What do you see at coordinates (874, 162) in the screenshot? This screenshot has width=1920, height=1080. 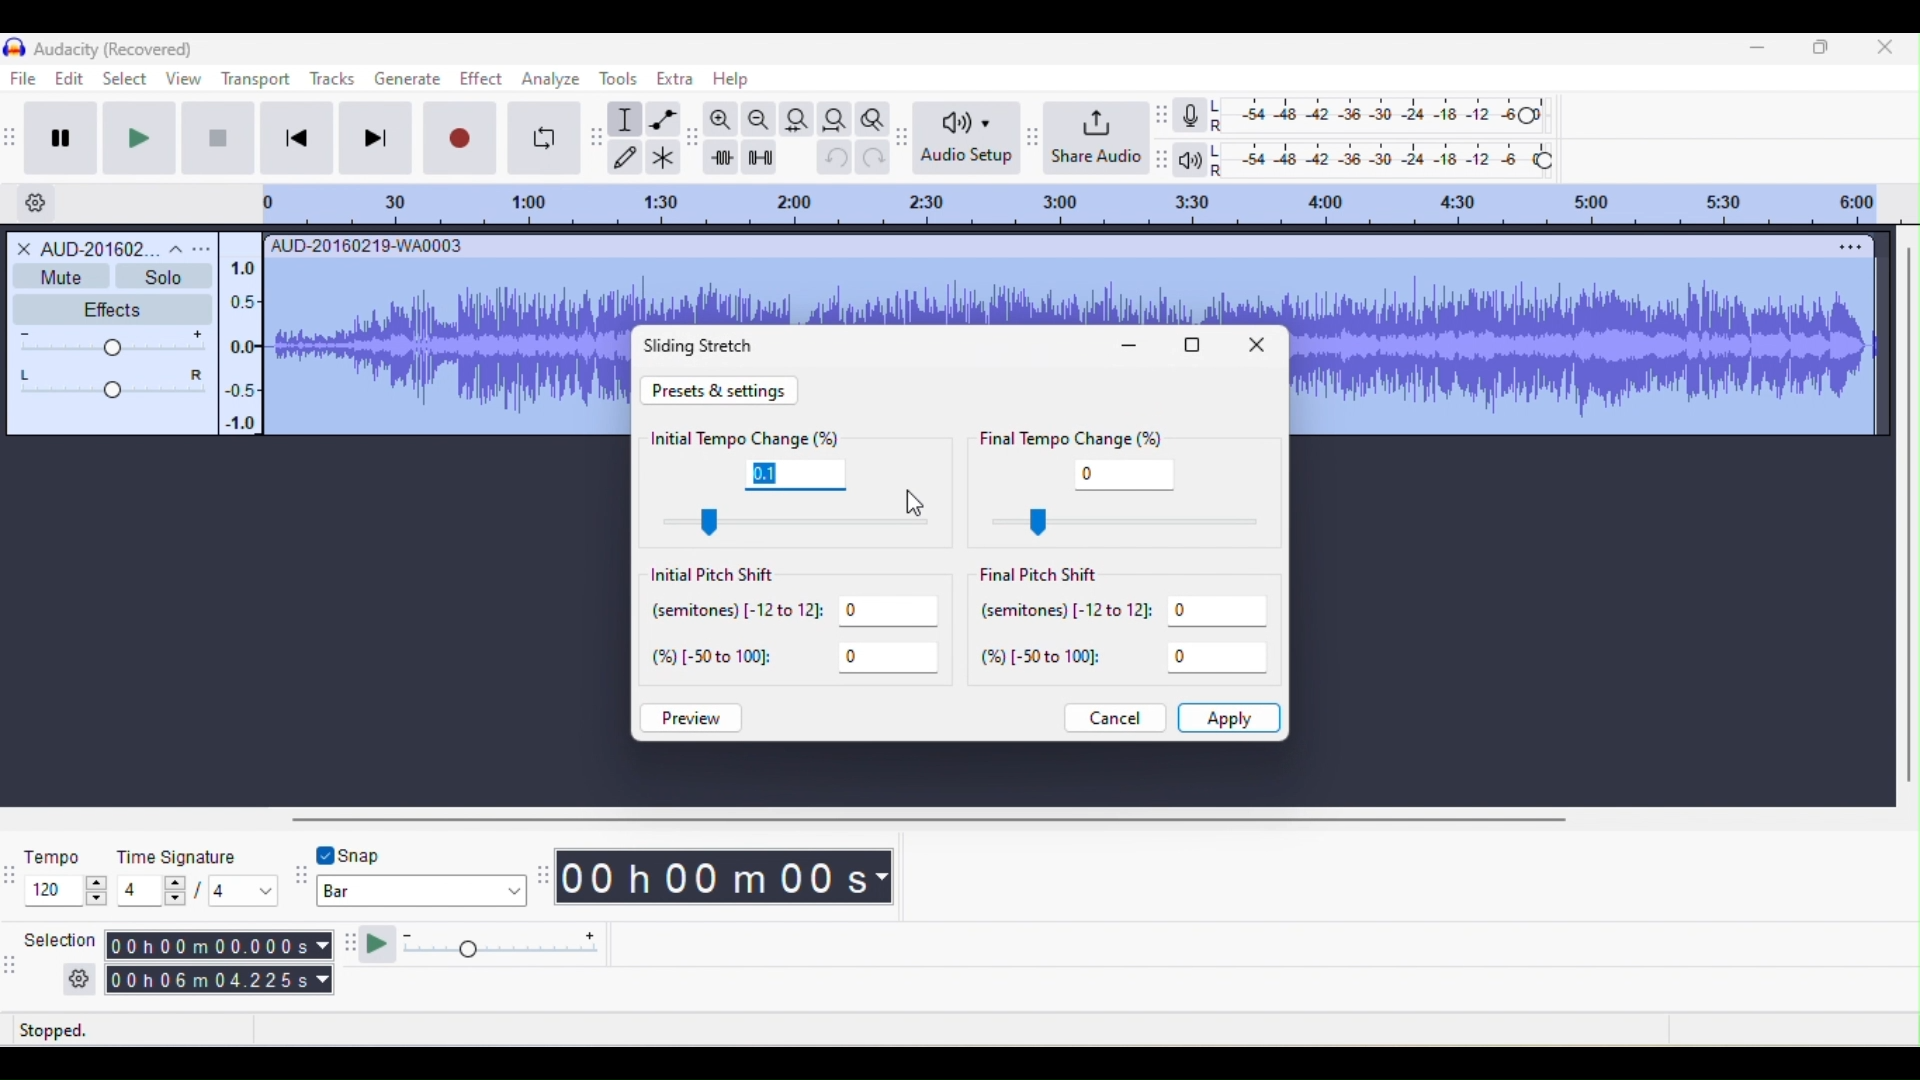 I see `redo` at bounding box center [874, 162].